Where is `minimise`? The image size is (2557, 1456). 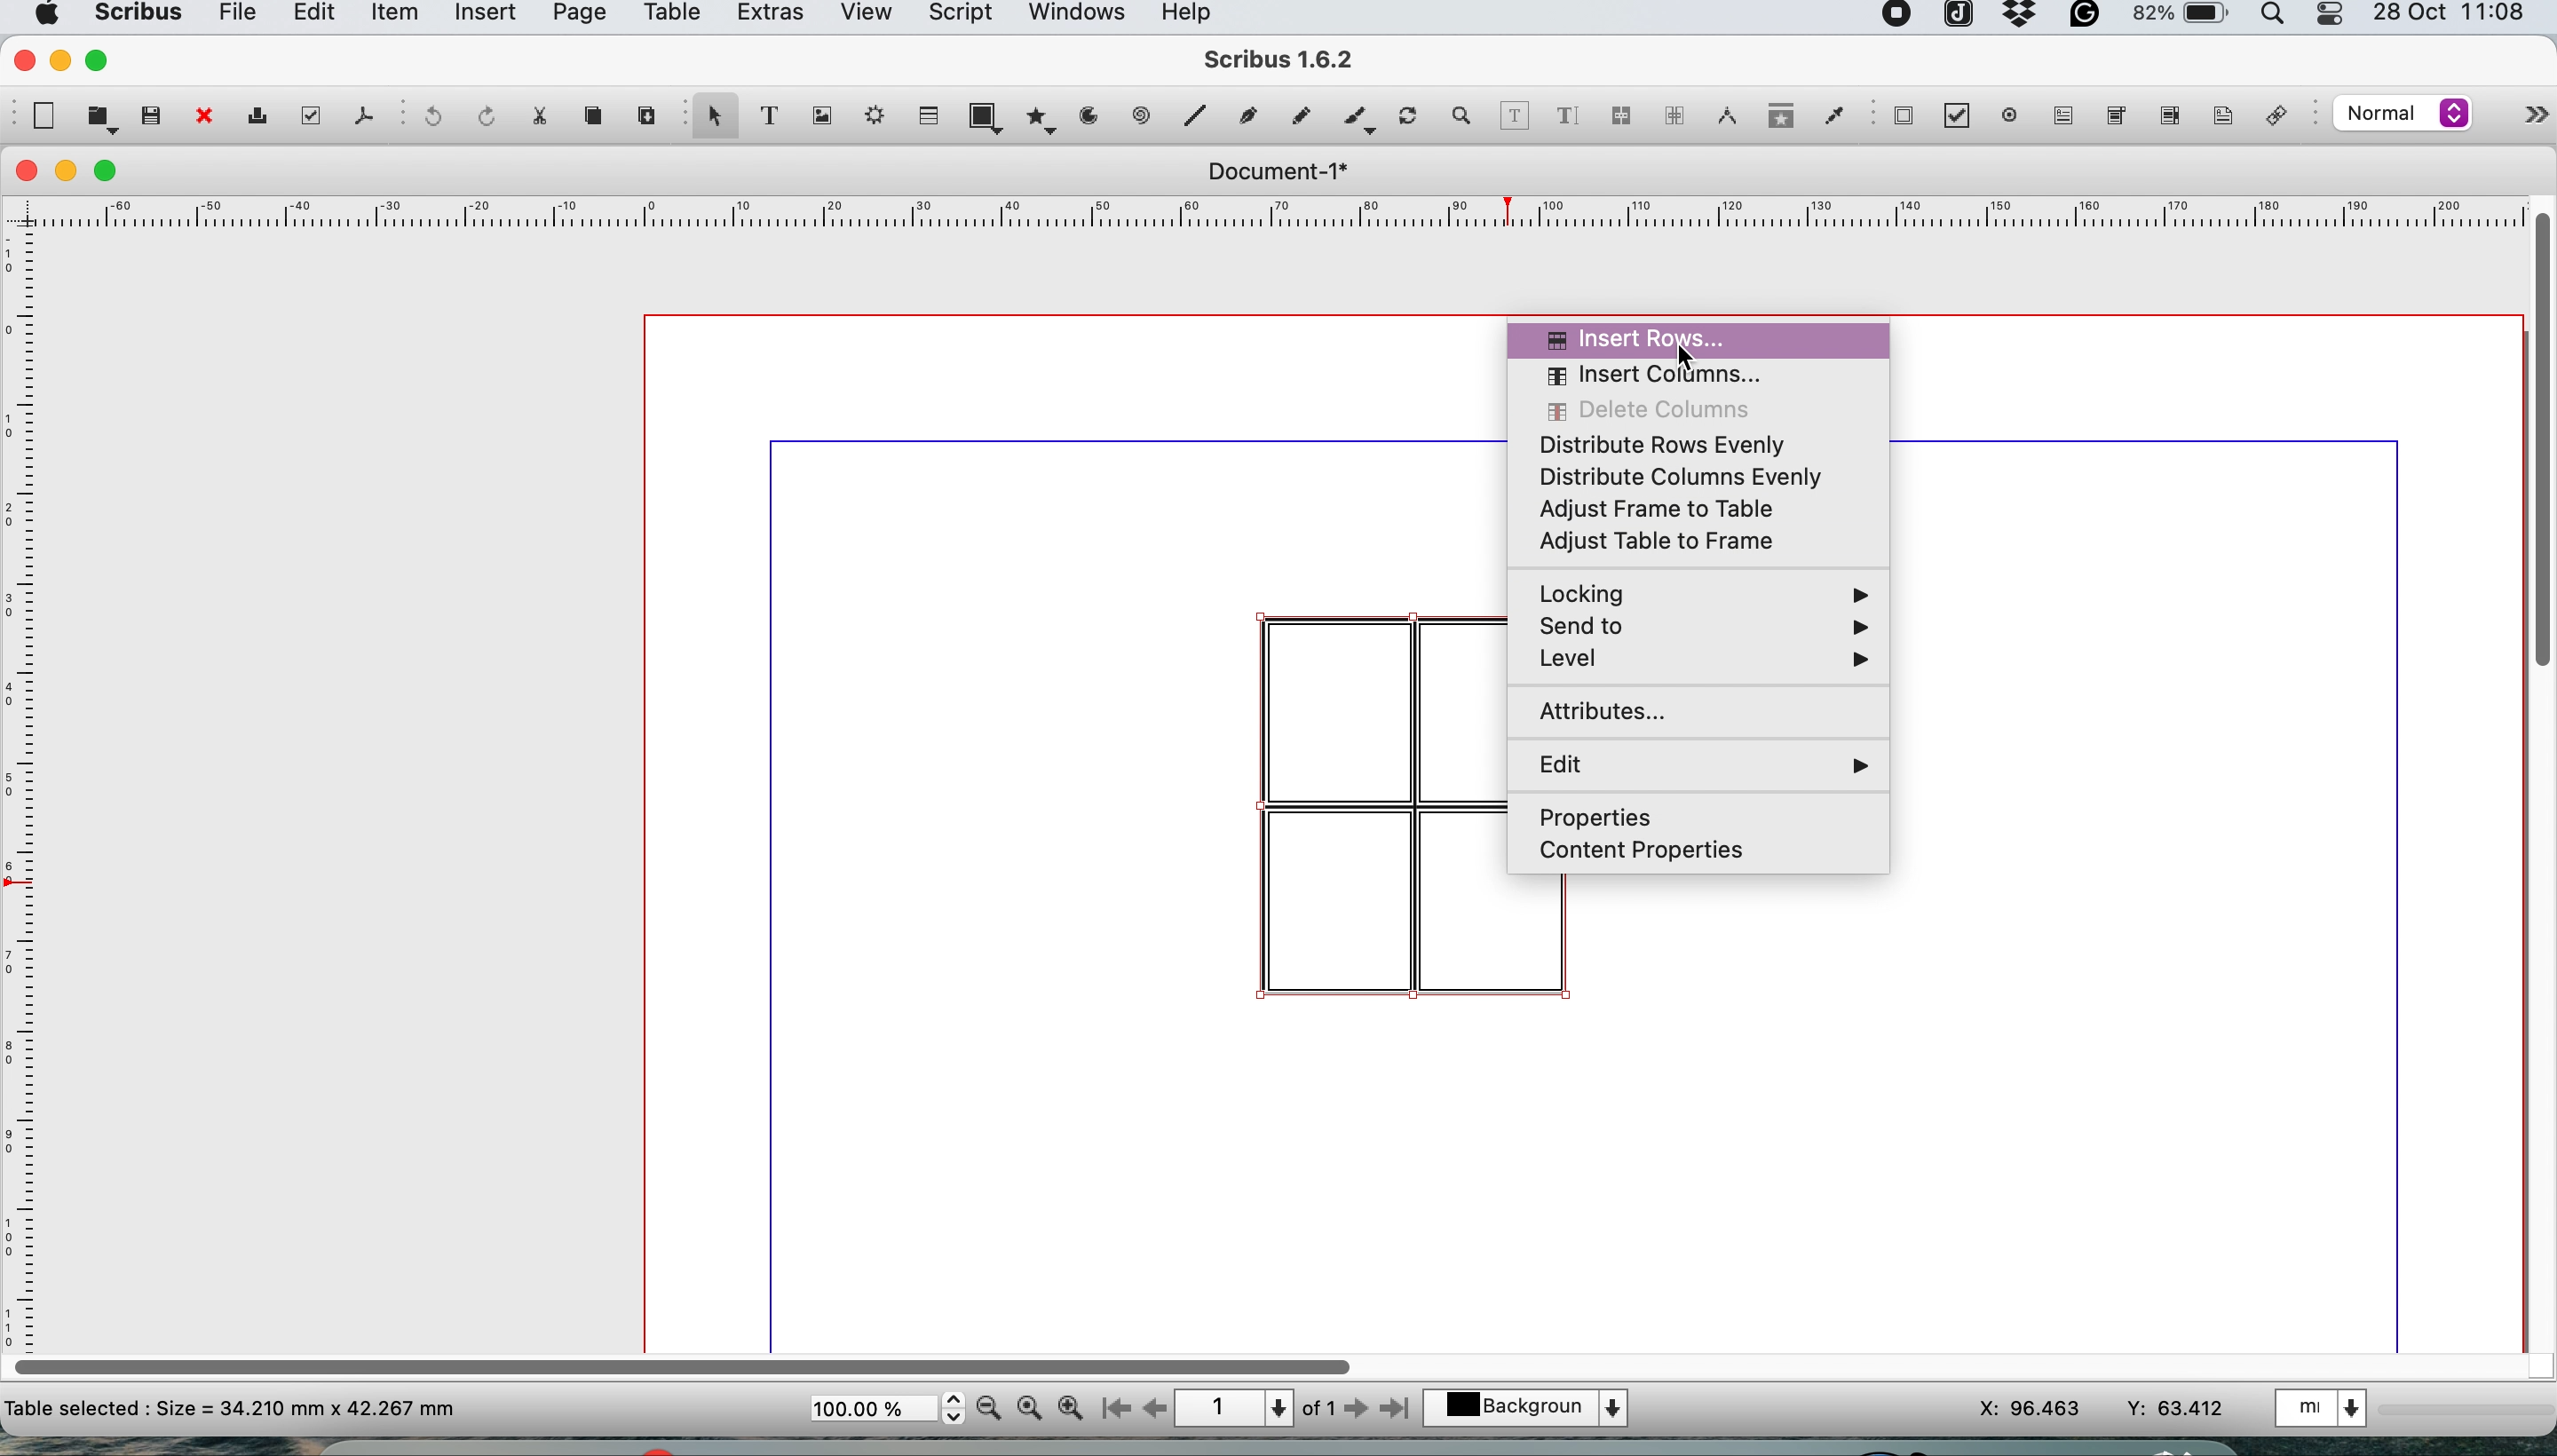
minimise is located at coordinates (68, 172).